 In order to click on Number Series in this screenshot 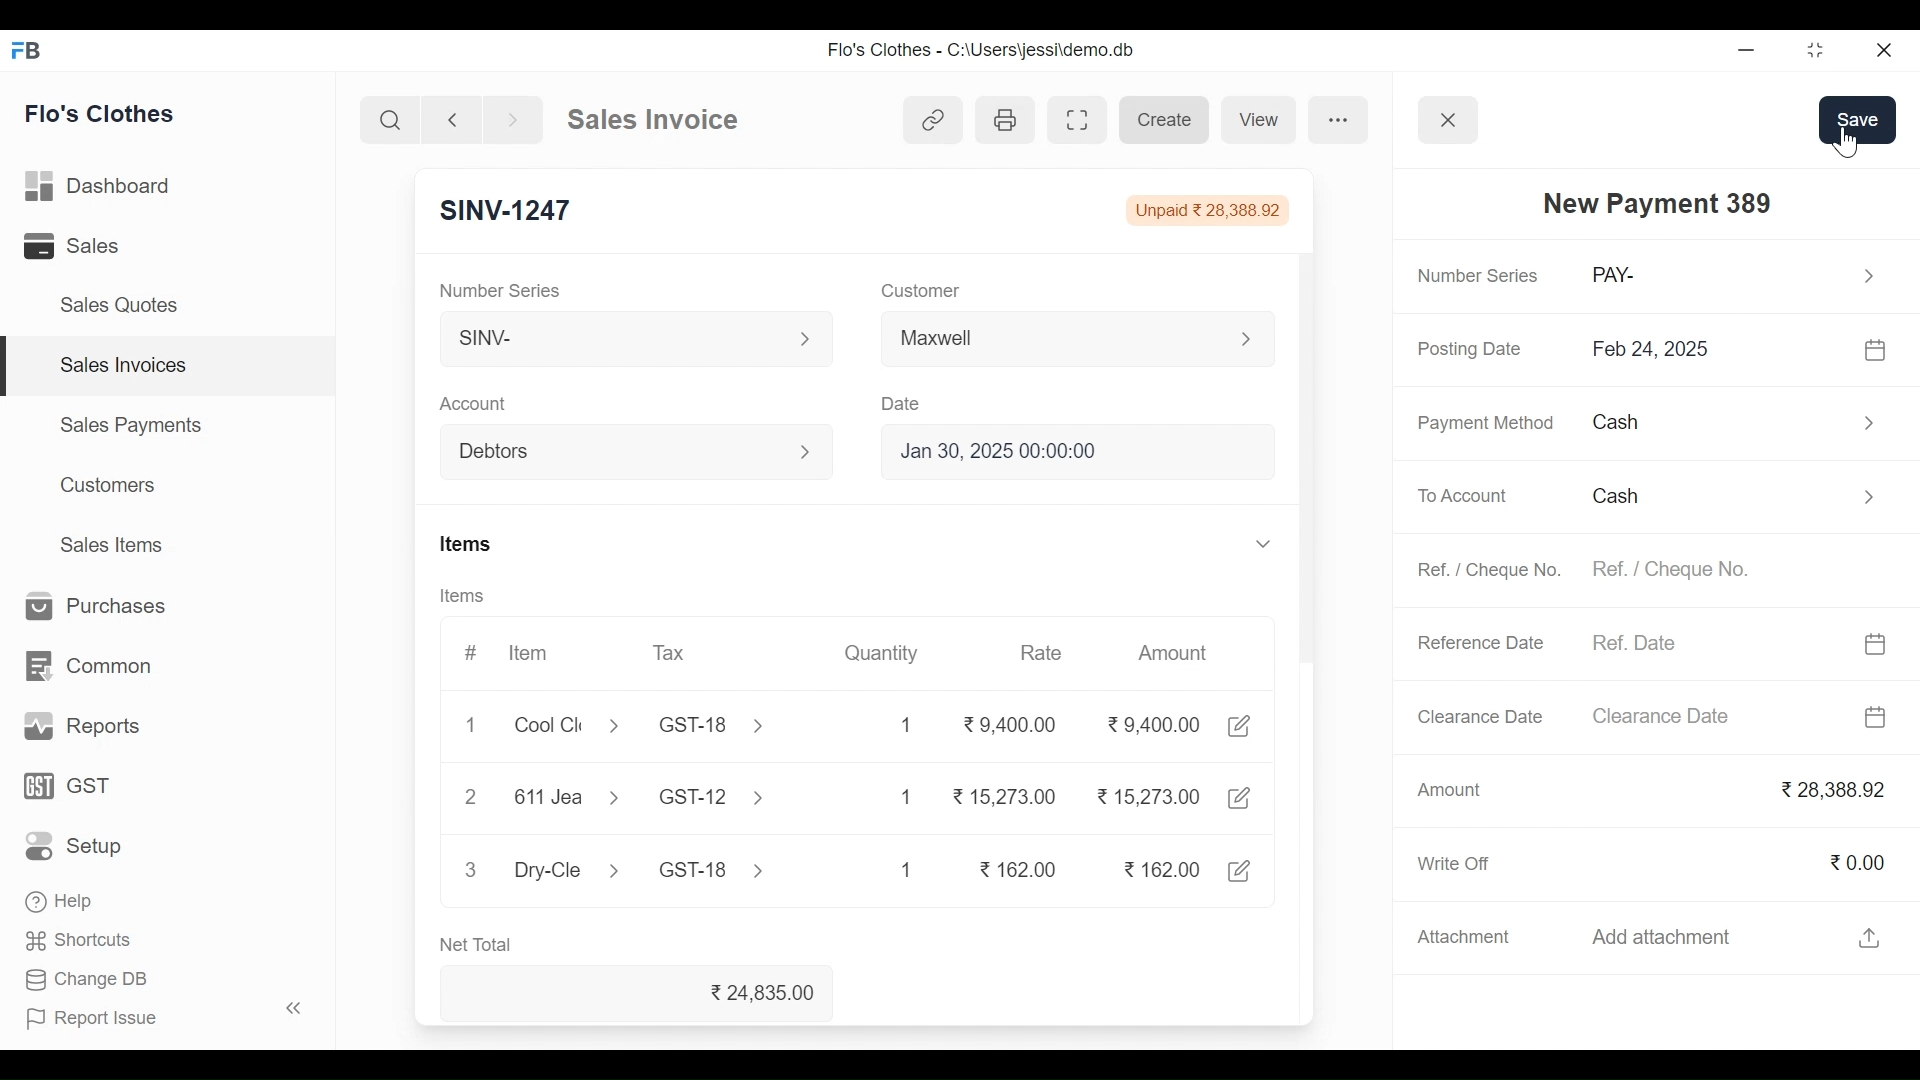, I will do `click(1480, 275)`.